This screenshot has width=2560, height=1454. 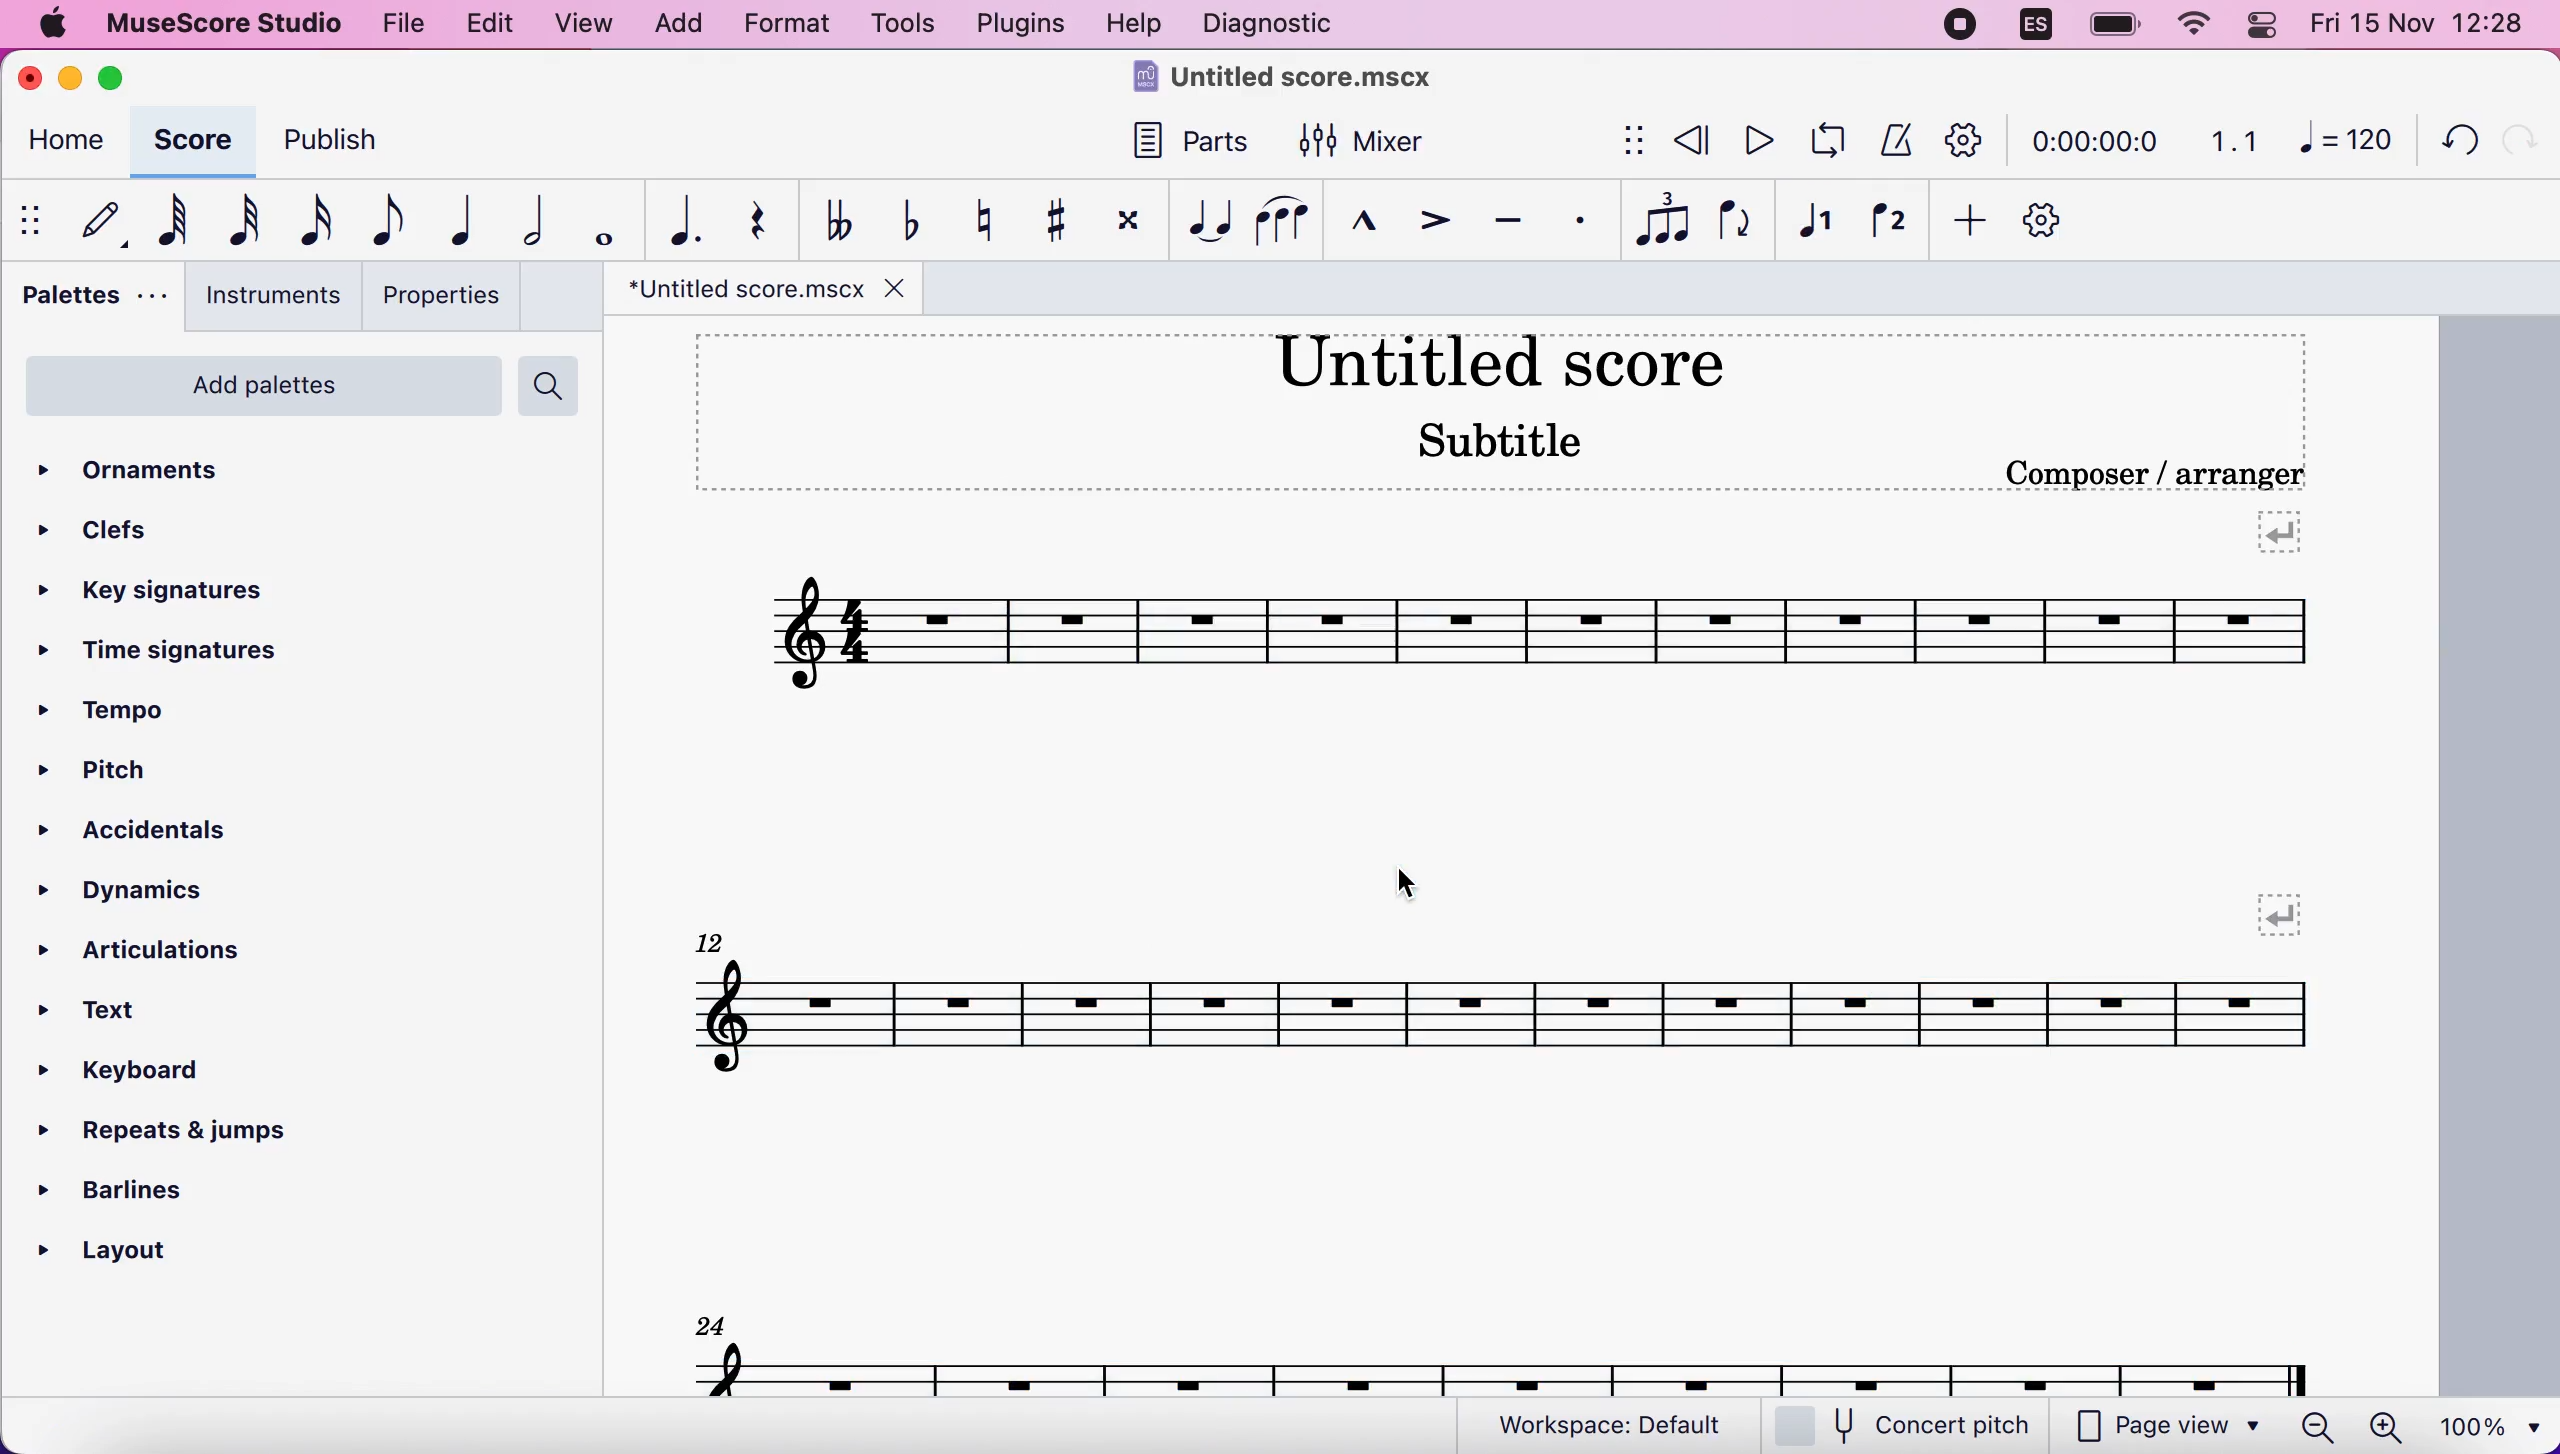 What do you see at coordinates (50, 26) in the screenshot?
I see `mac logo` at bounding box center [50, 26].